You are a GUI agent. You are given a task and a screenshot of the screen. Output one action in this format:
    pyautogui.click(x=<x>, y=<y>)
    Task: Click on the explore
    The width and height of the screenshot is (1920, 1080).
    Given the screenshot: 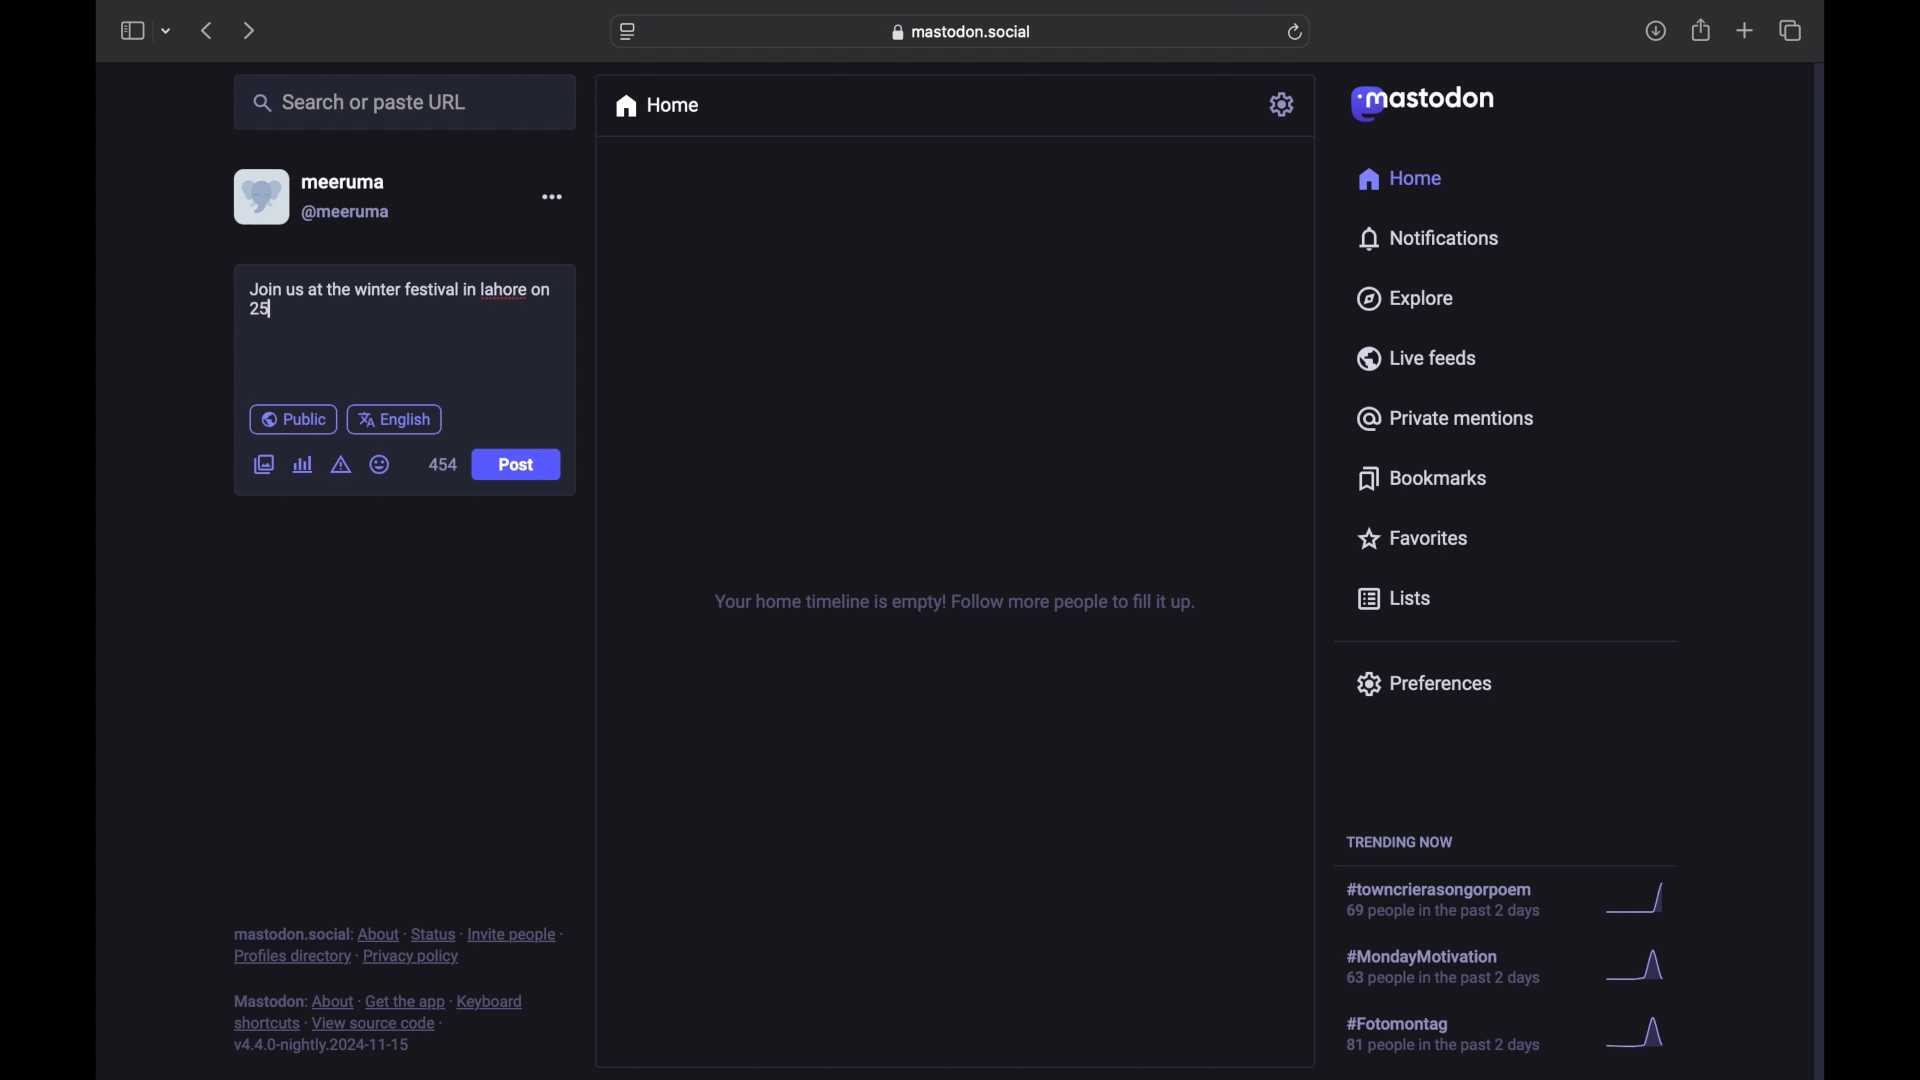 What is the action you would take?
    pyautogui.click(x=1403, y=299)
    